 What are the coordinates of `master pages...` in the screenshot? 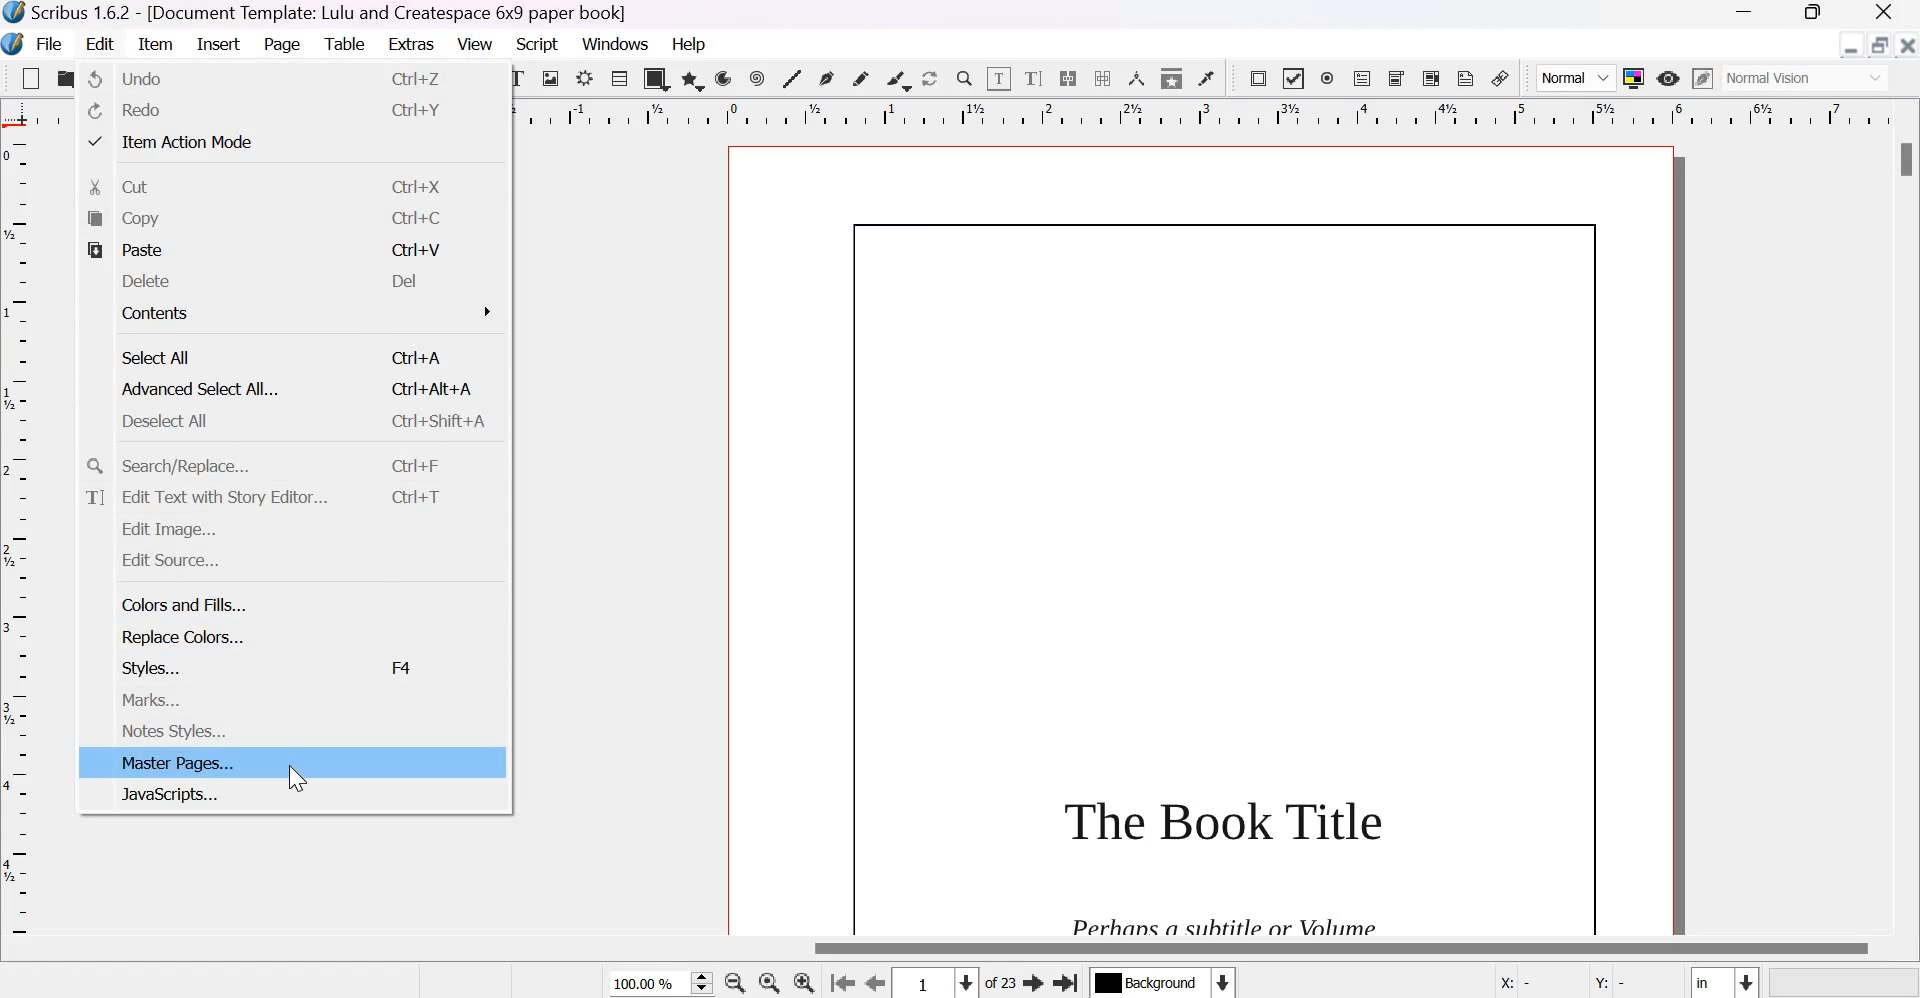 It's located at (181, 764).